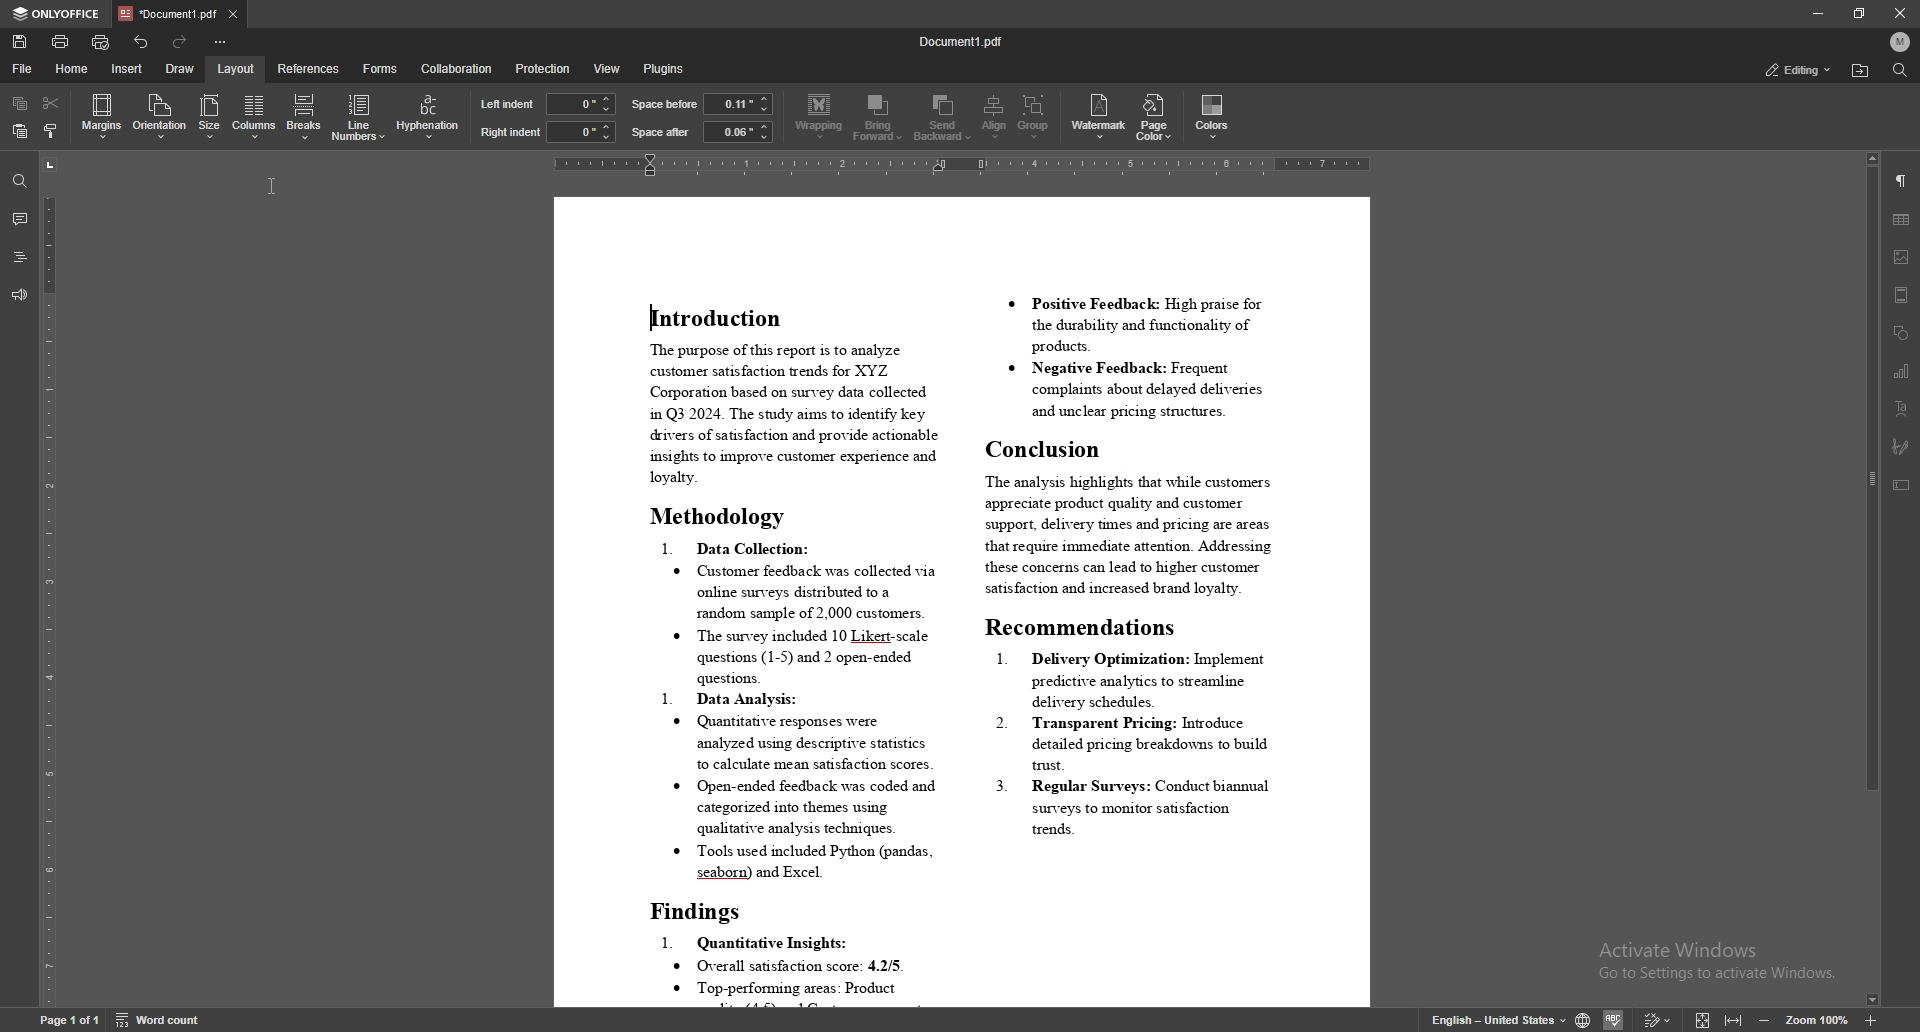 This screenshot has height=1032, width=1920. Describe the element at coordinates (1868, 579) in the screenshot. I see `scroll bar` at that location.